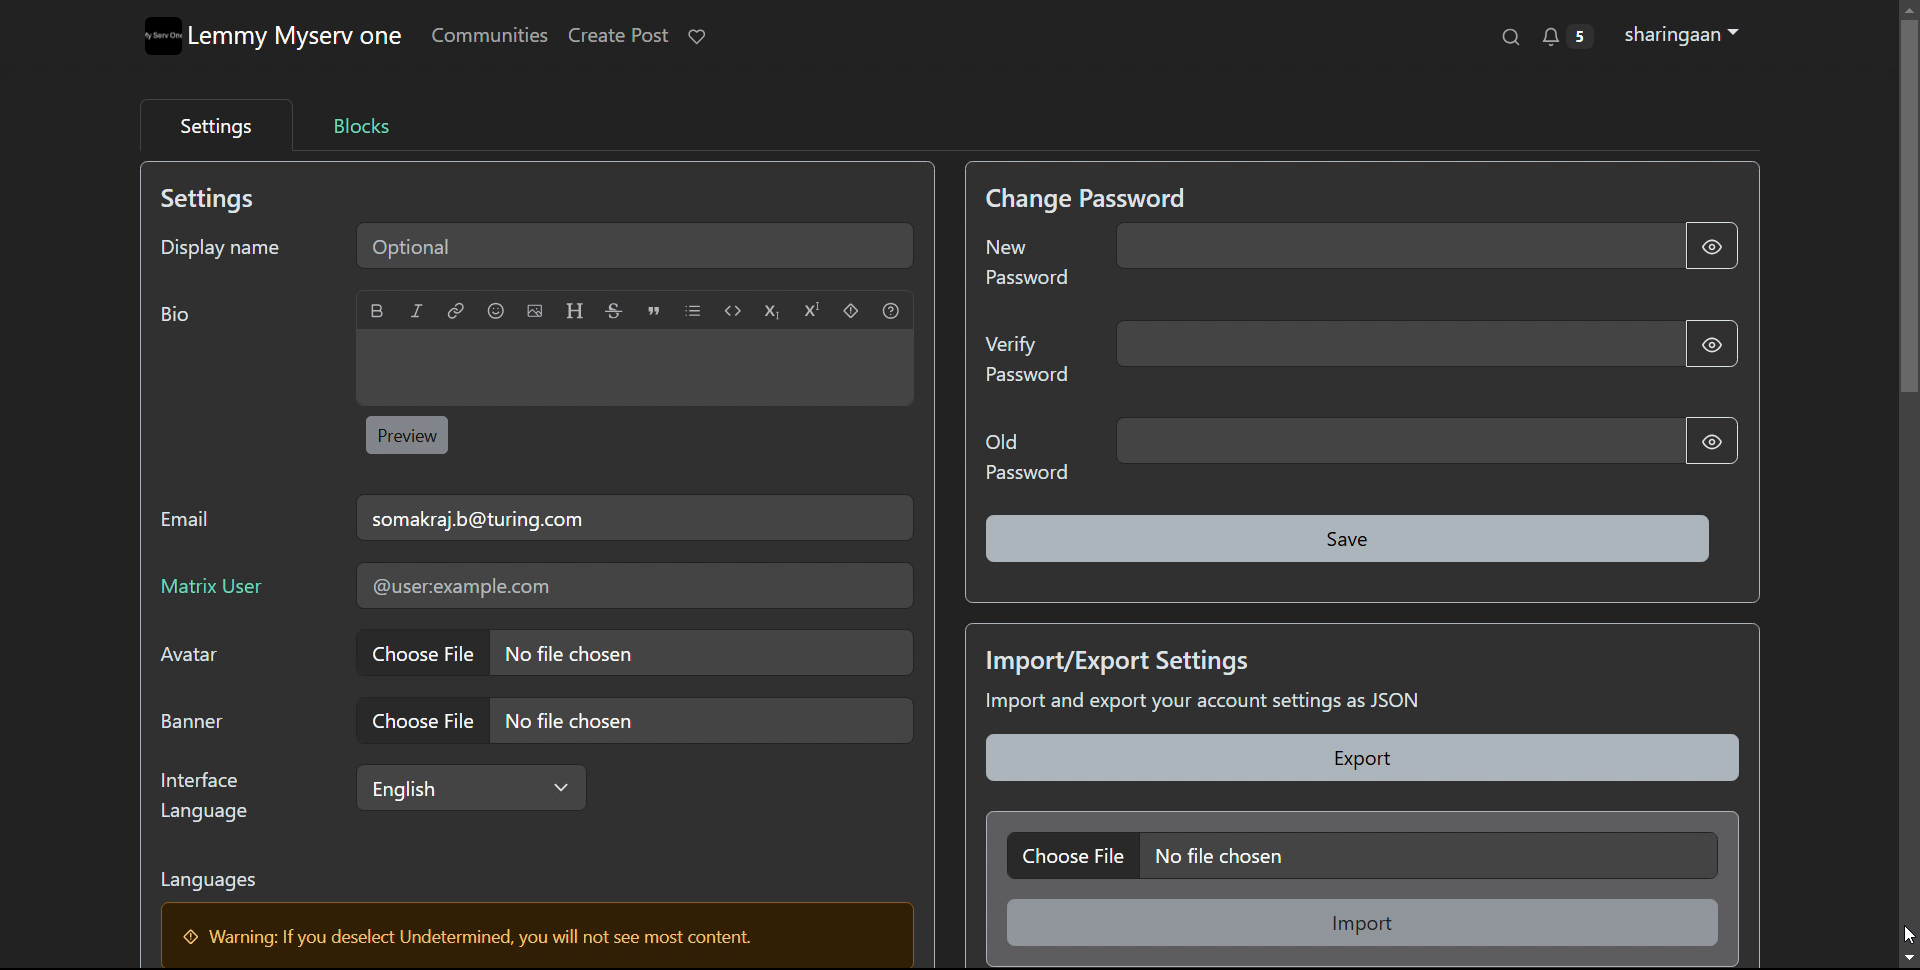 The height and width of the screenshot is (970, 1920). What do you see at coordinates (418, 310) in the screenshot?
I see `italic` at bounding box center [418, 310].